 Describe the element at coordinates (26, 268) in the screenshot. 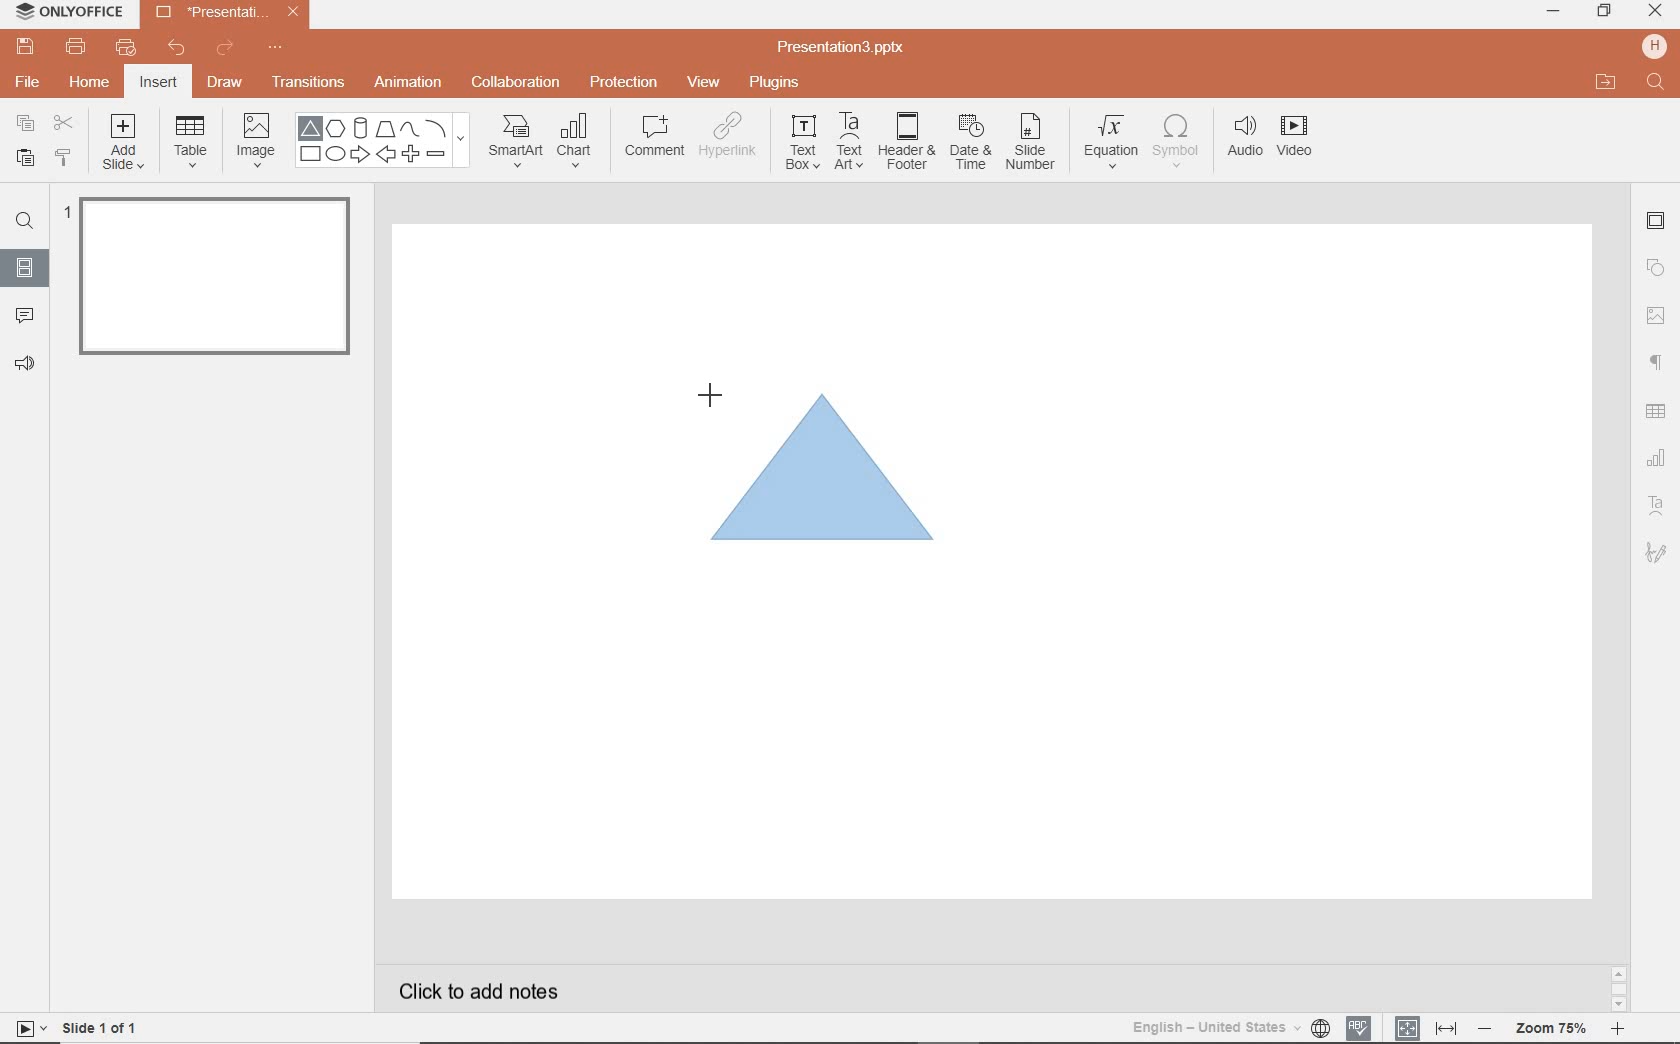

I see `SLIDES` at that location.